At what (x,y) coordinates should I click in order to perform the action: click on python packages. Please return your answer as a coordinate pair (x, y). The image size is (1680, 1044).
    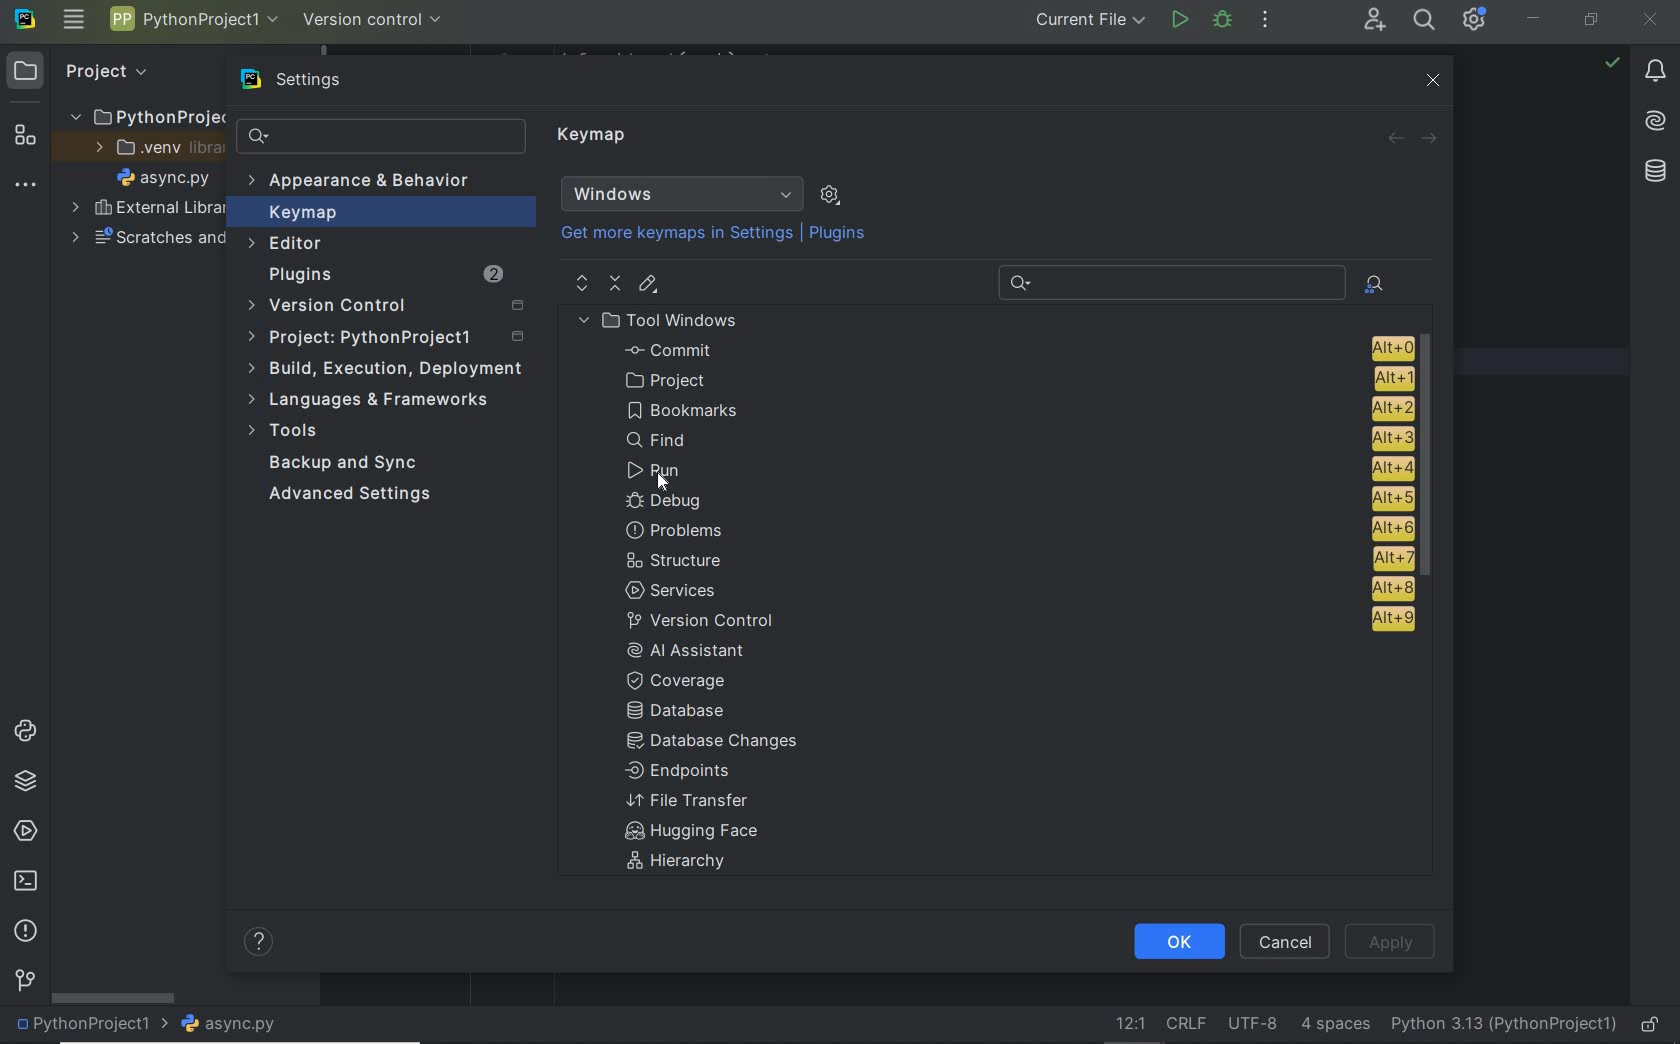
    Looking at the image, I should click on (24, 782).